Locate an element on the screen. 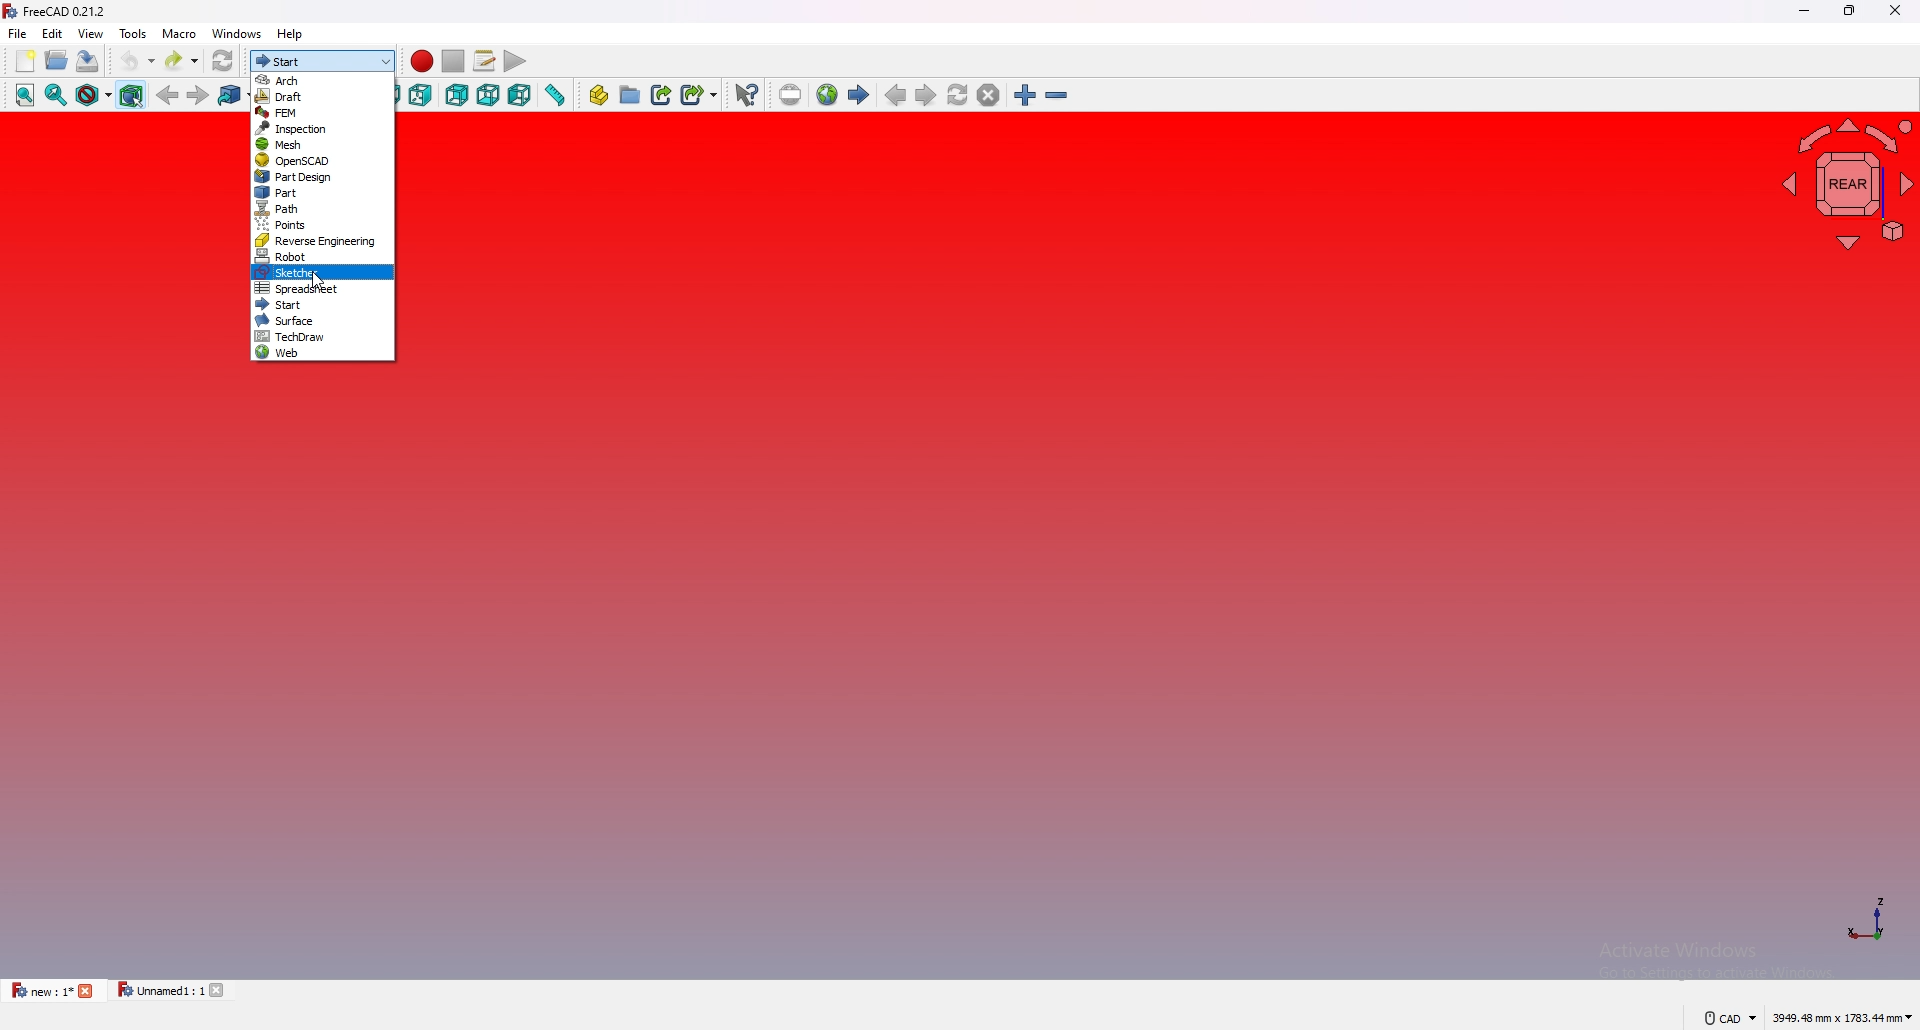 This screenshot has width=1920, height=1030. create link is located at coordinates (663, 94).